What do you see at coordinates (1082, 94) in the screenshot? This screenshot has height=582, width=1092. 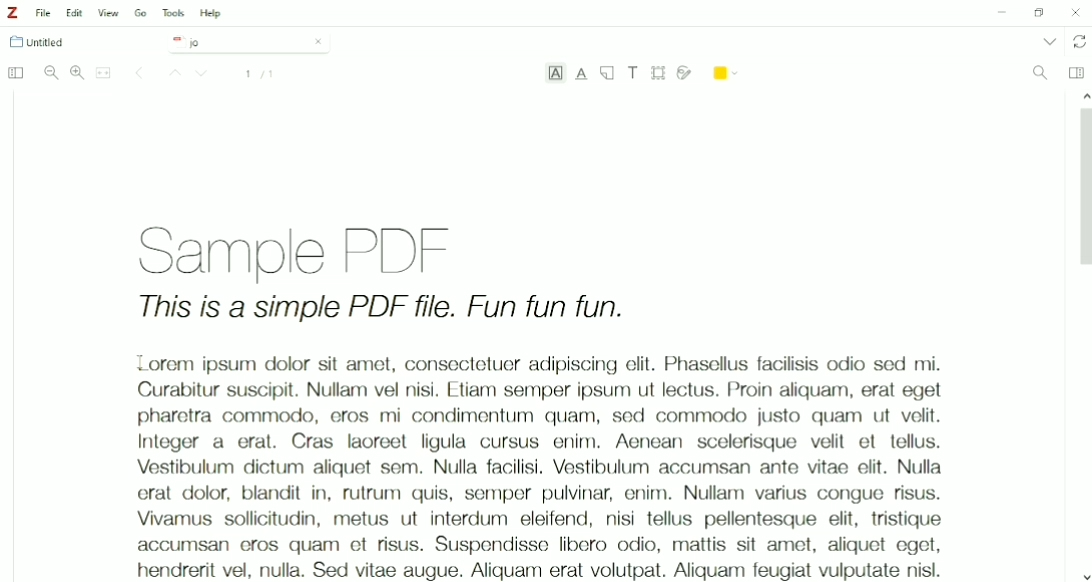 I see `up` at bounding box center [1082, 94].